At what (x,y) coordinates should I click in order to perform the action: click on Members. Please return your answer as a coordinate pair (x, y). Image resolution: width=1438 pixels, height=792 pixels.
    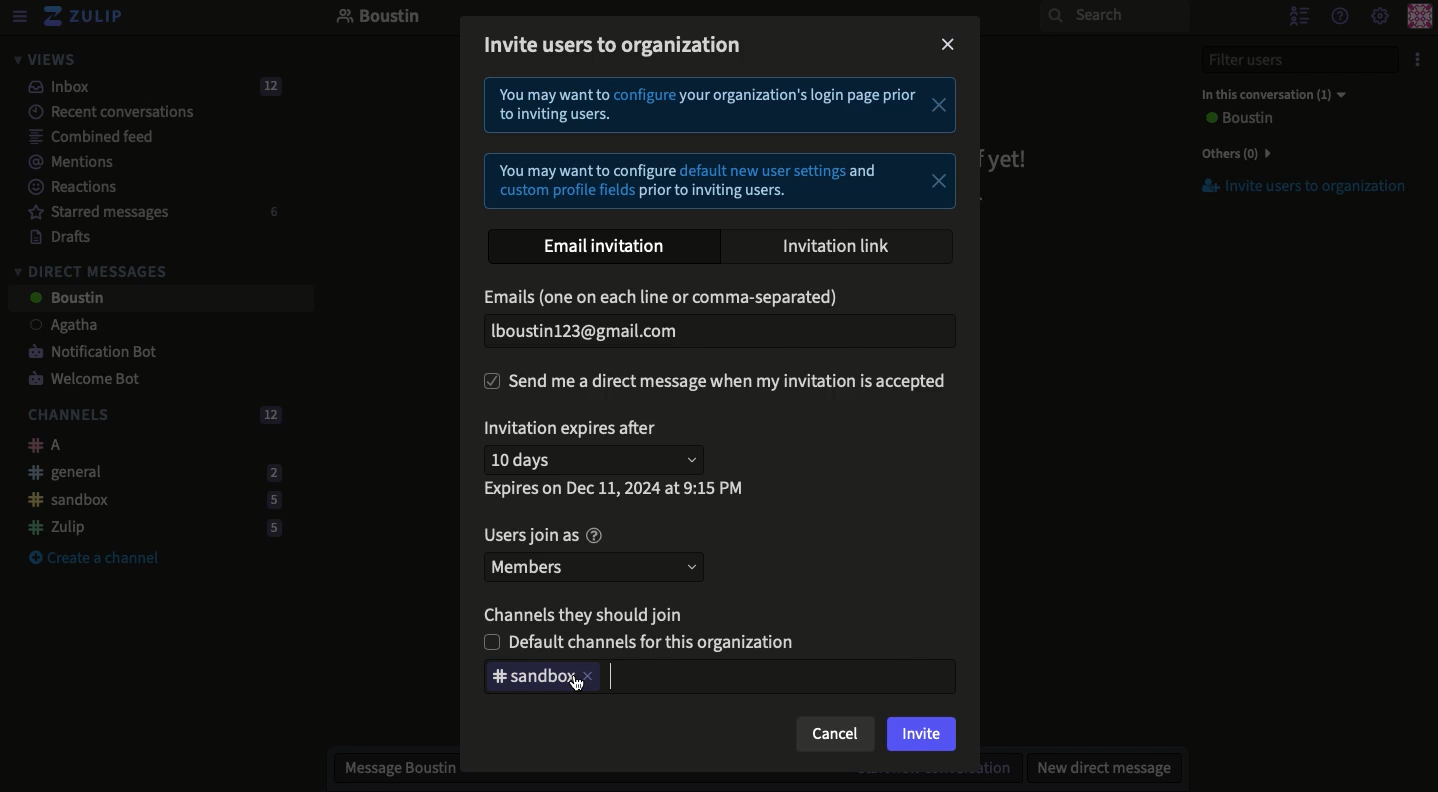
    Looking at the image, I should click on (598, 566).